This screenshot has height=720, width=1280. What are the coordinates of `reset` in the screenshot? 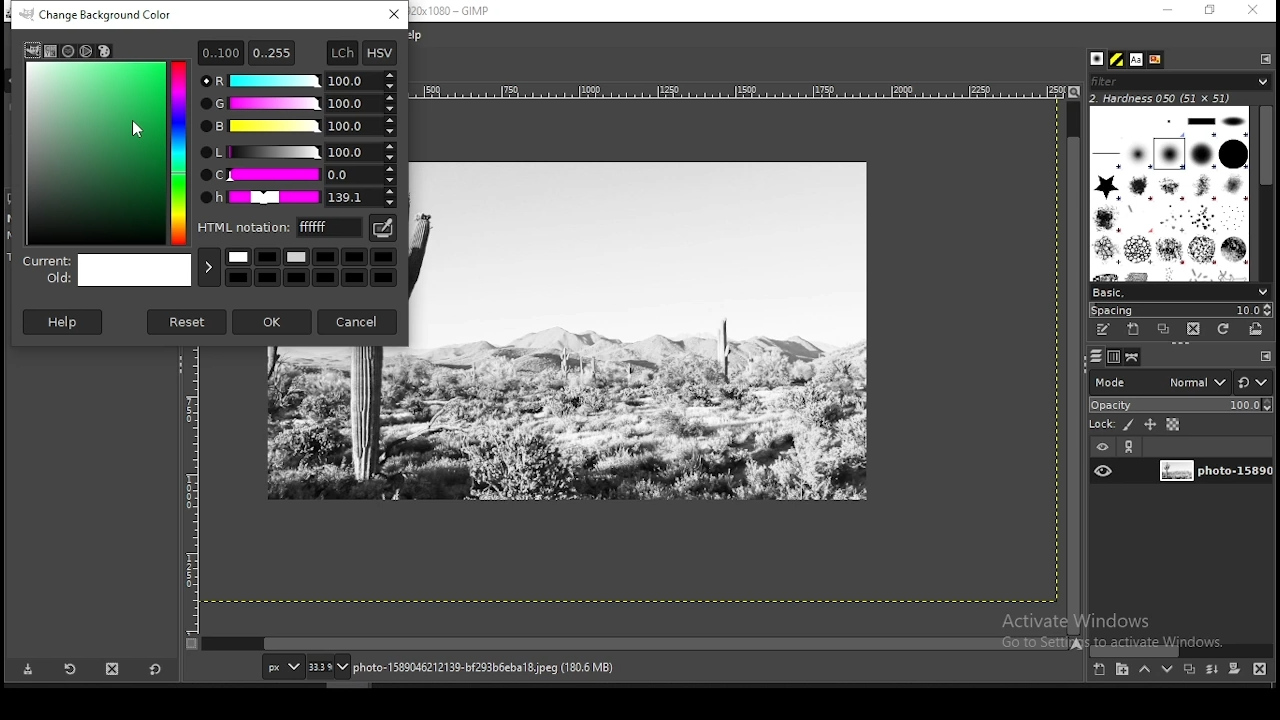 It's located at (188, 321).